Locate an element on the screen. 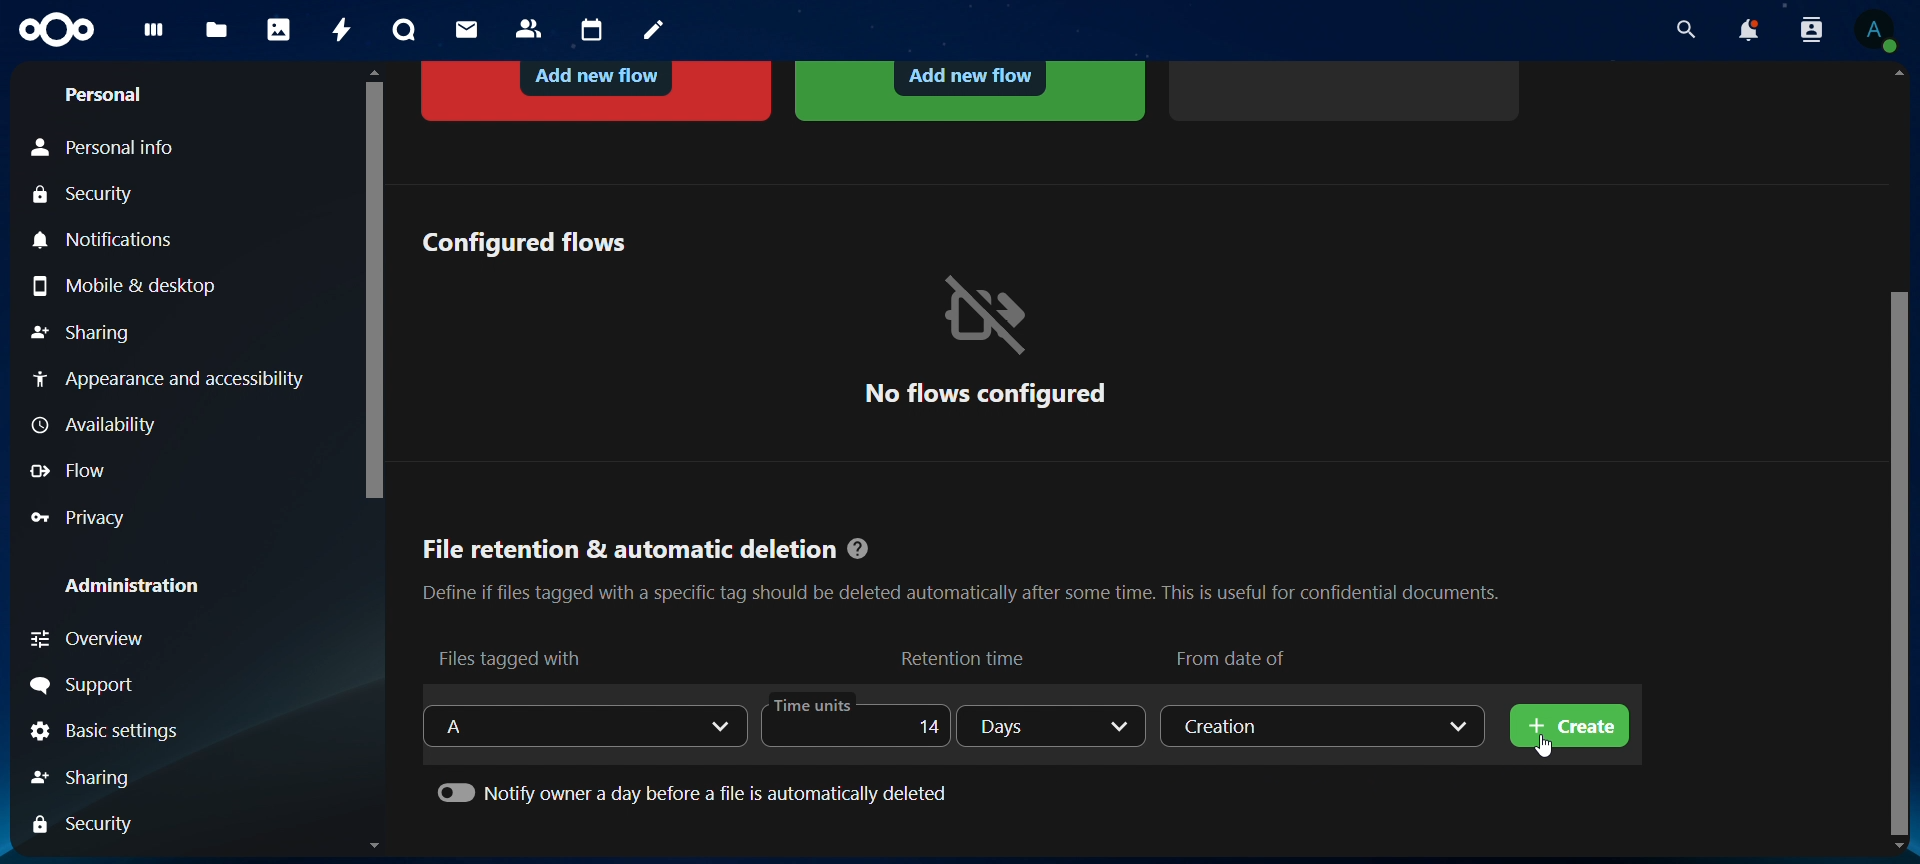 The height and width of the screenshot is (864, 1920). notifications is located at coordinates (1747, 30).